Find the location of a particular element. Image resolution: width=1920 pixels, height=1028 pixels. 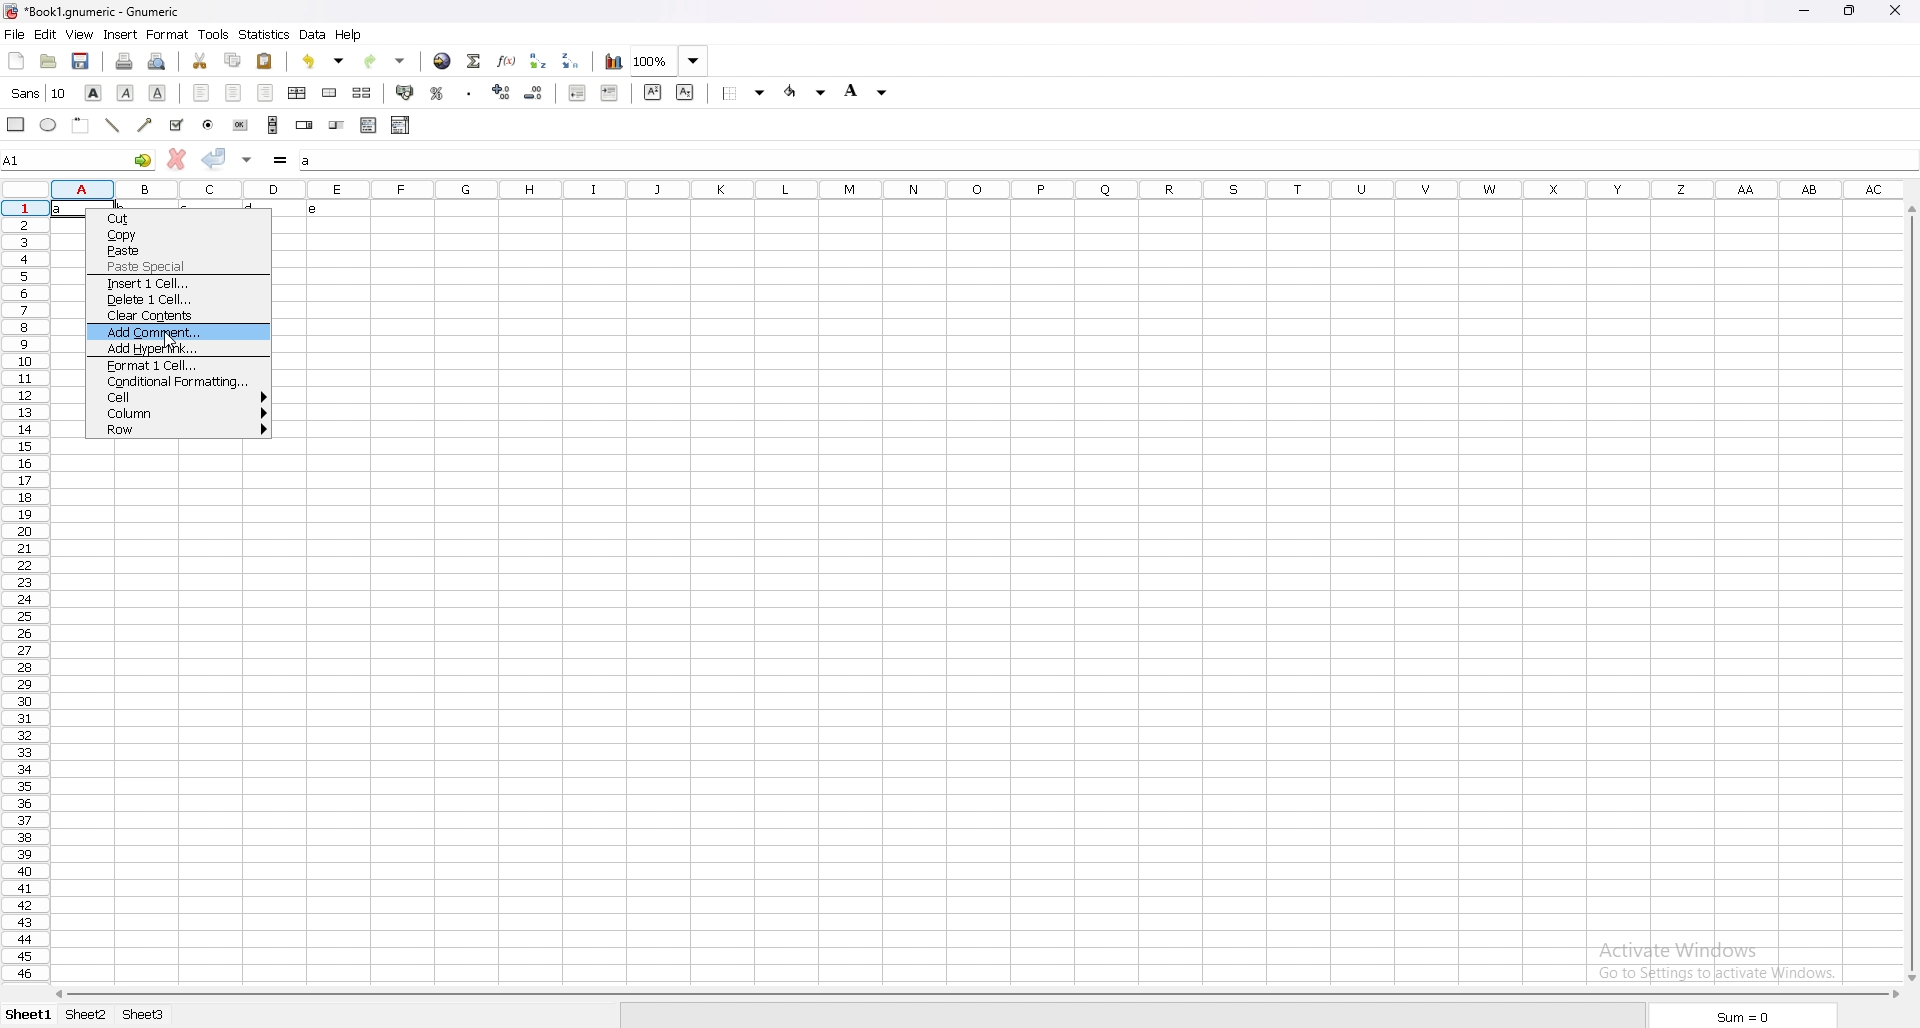

spin button is located at coordinates (304, 125).